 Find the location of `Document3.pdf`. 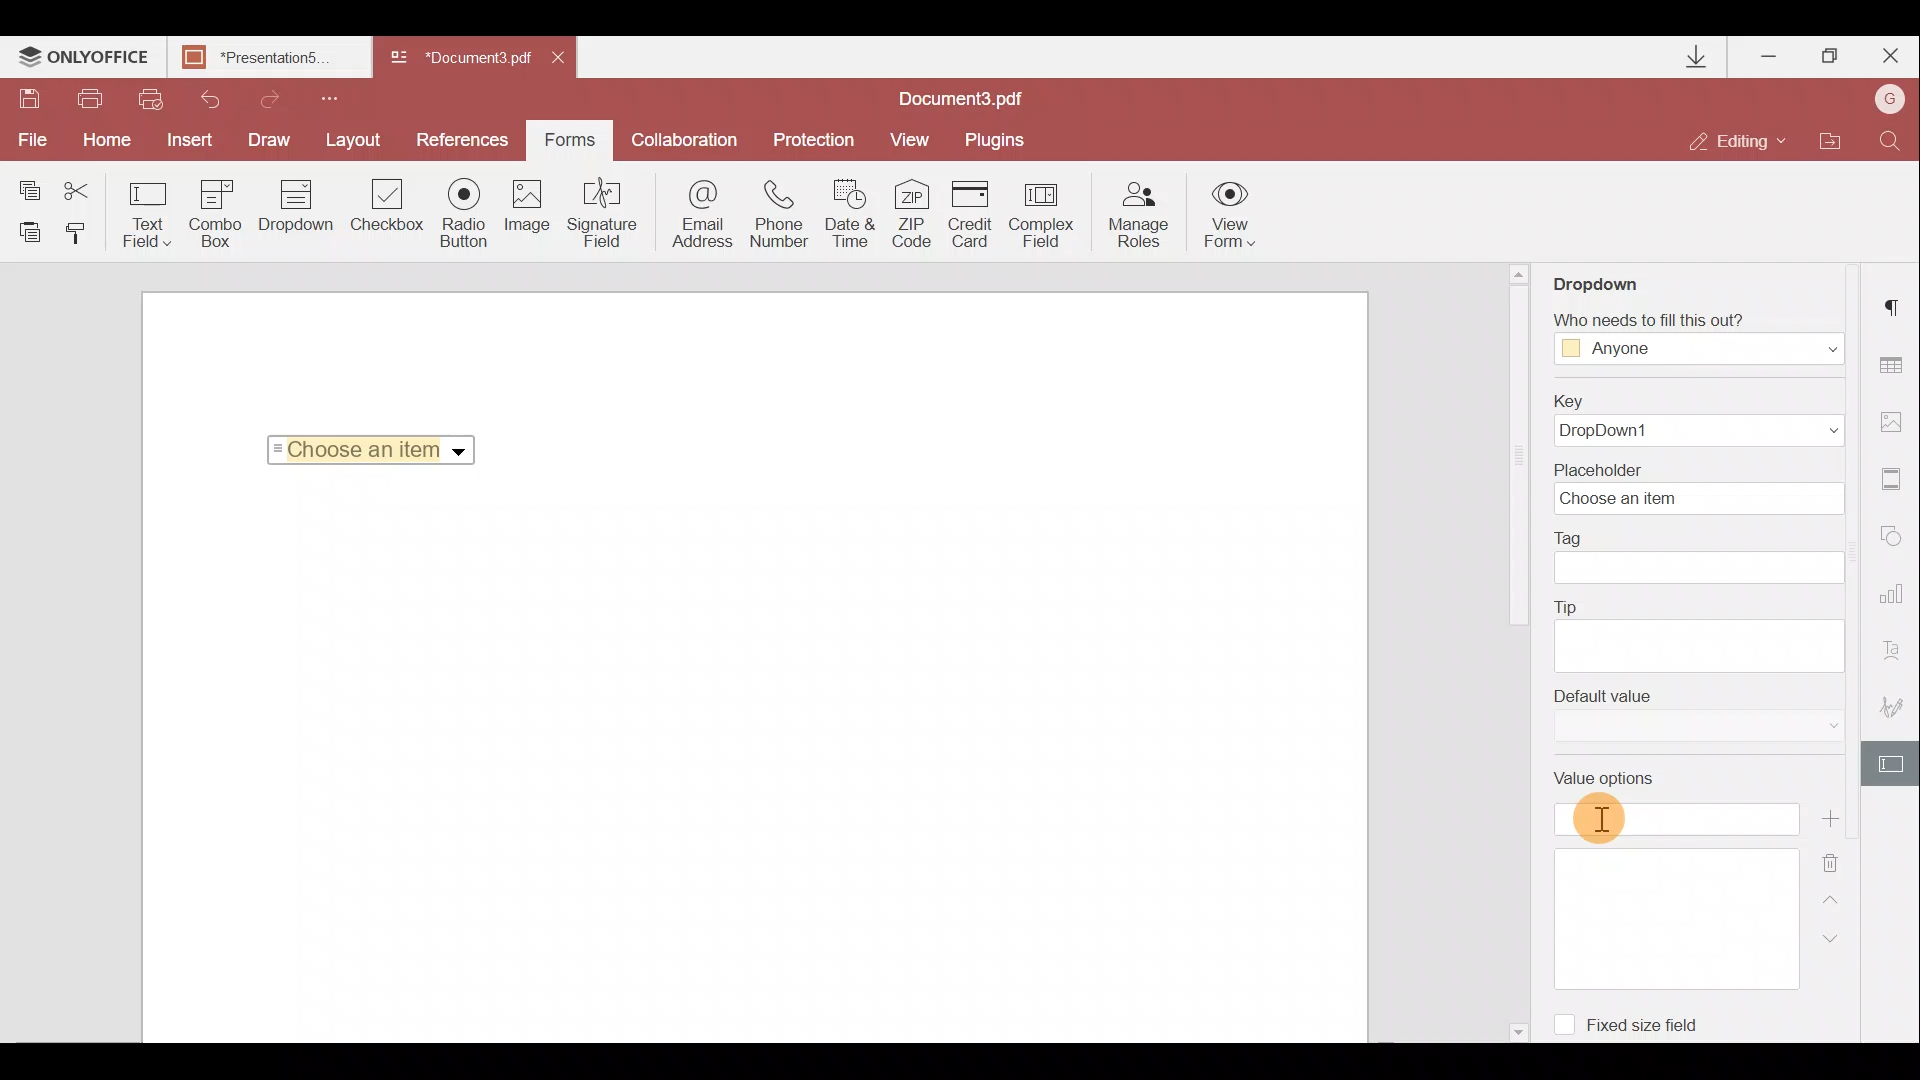

Document3.pdf is located at coordinates (985, 98).